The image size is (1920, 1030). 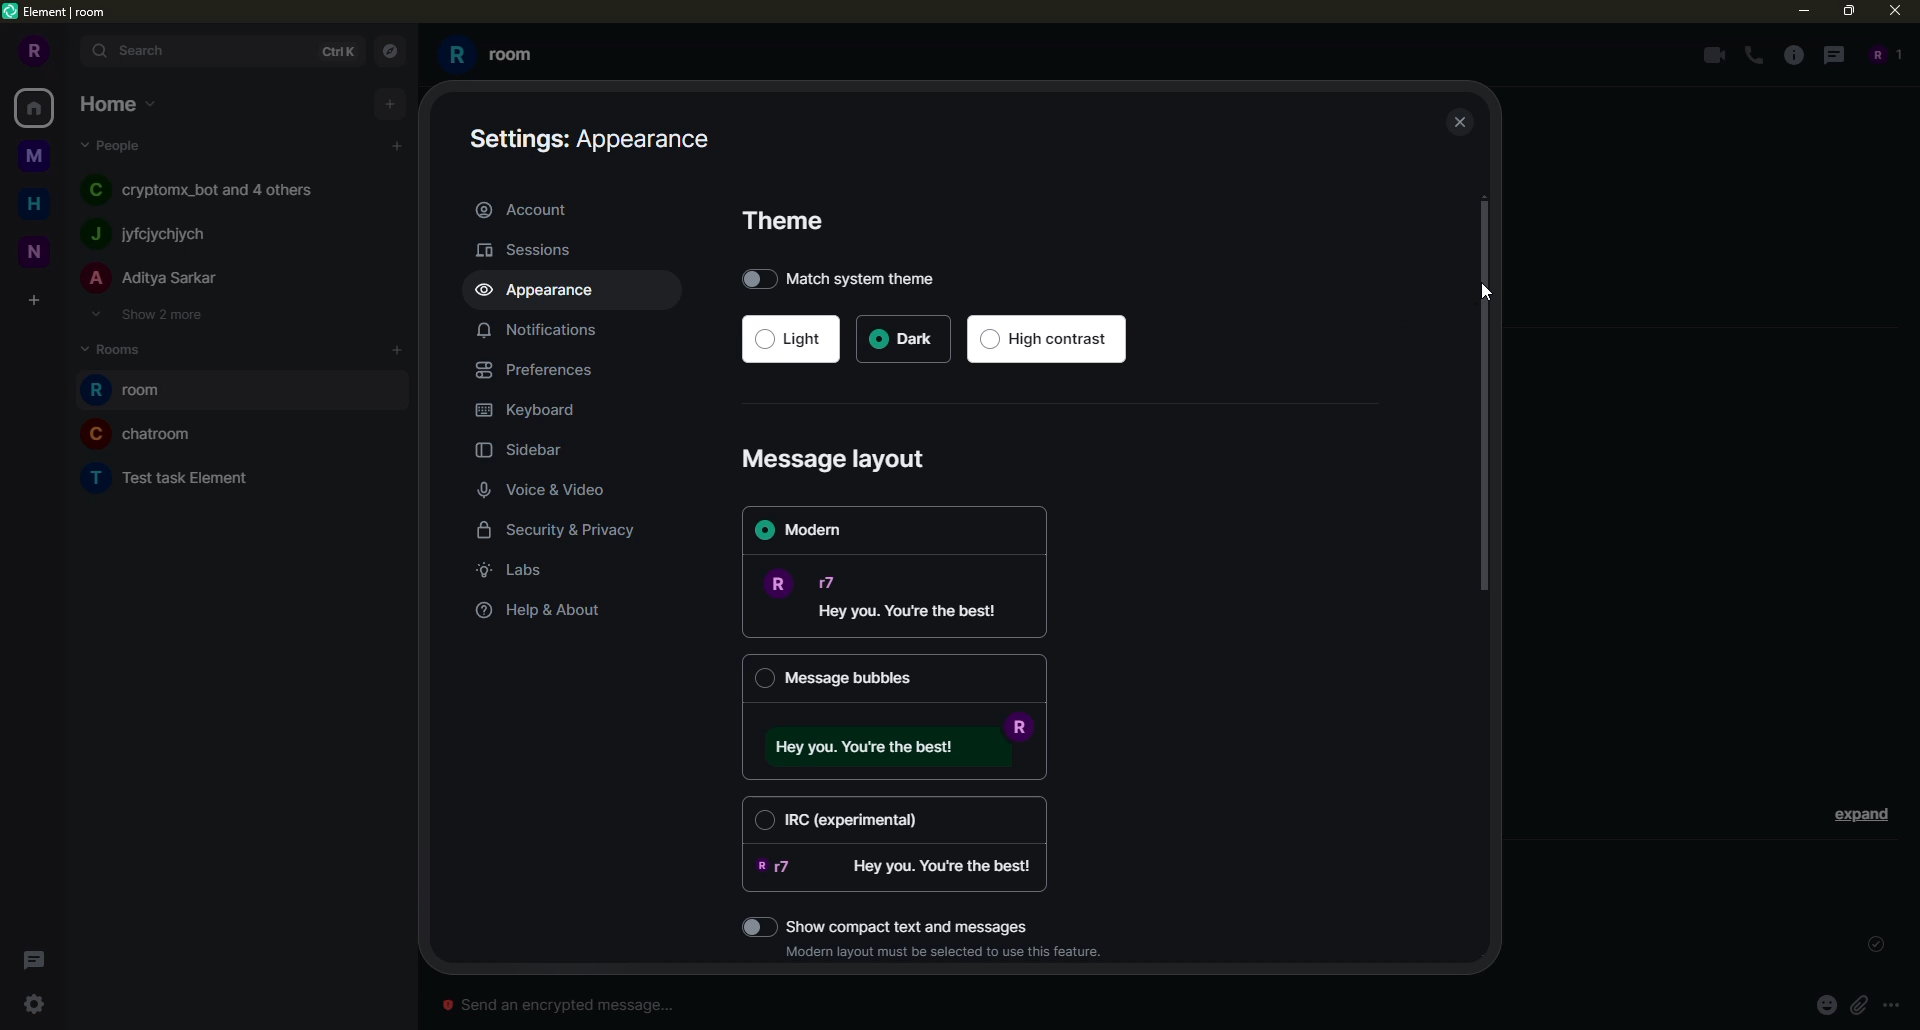 I want to click on enable, so click(x=758, y=926).